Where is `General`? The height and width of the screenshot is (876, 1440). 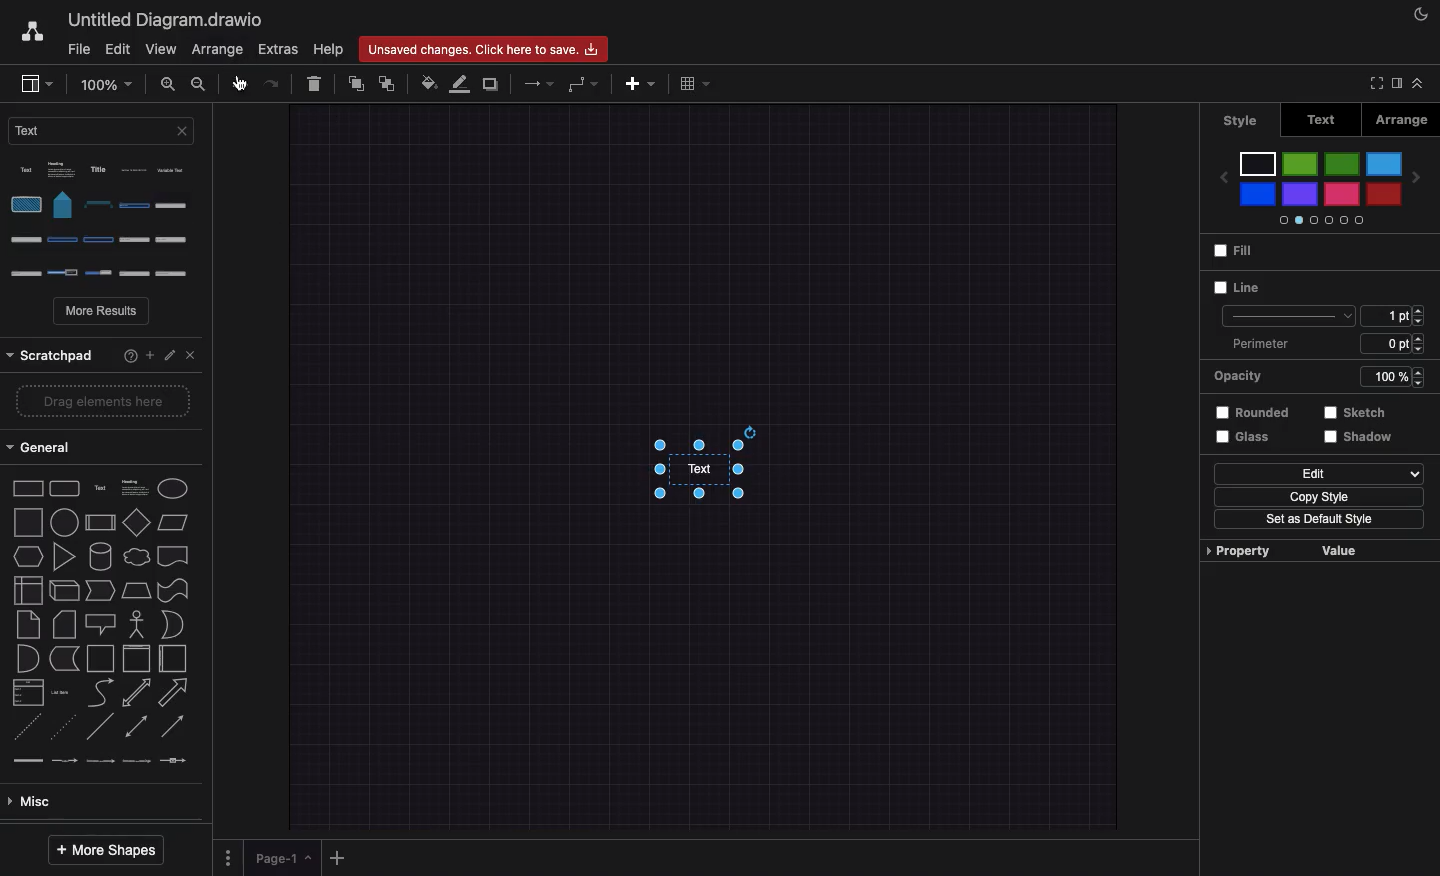
General is located at coordinates (47, 448).